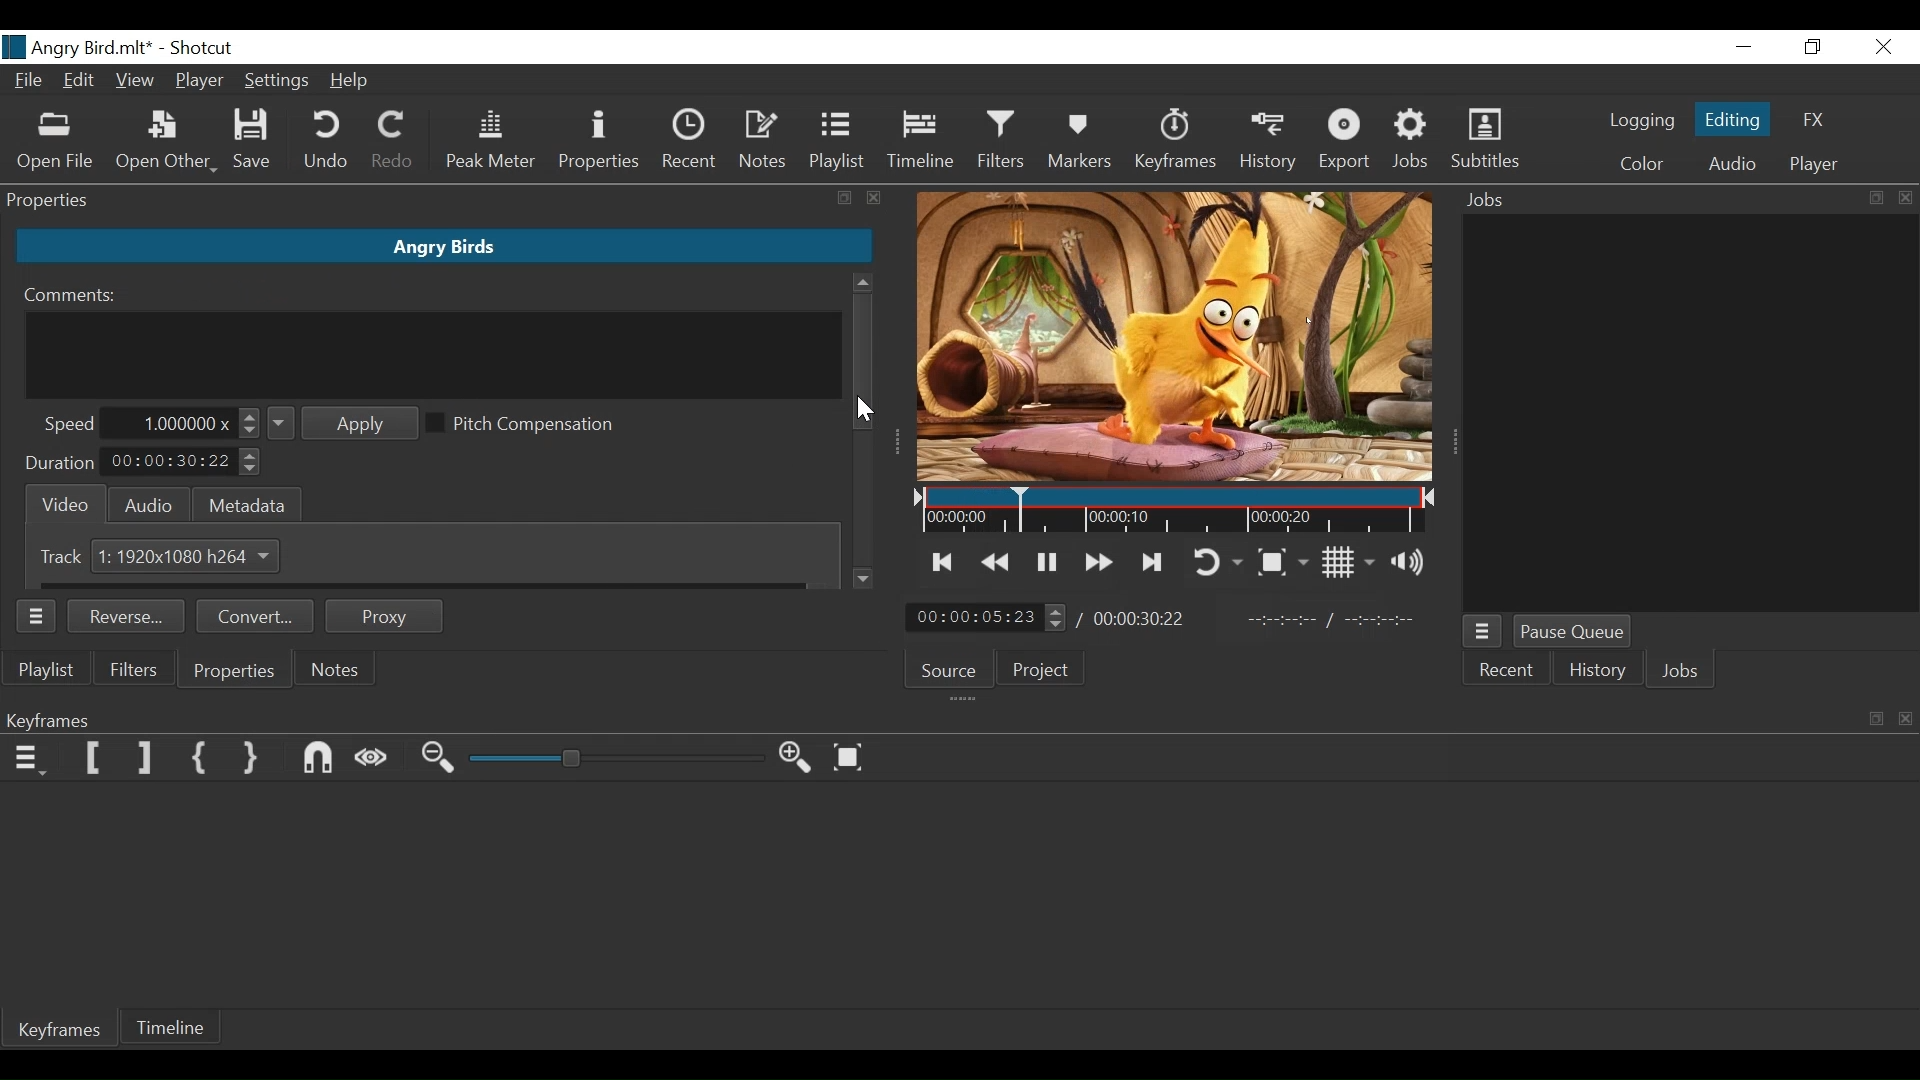 The height and width of the screenshot is (1080, 1920). I want to click on Filters, so click(999, 143).